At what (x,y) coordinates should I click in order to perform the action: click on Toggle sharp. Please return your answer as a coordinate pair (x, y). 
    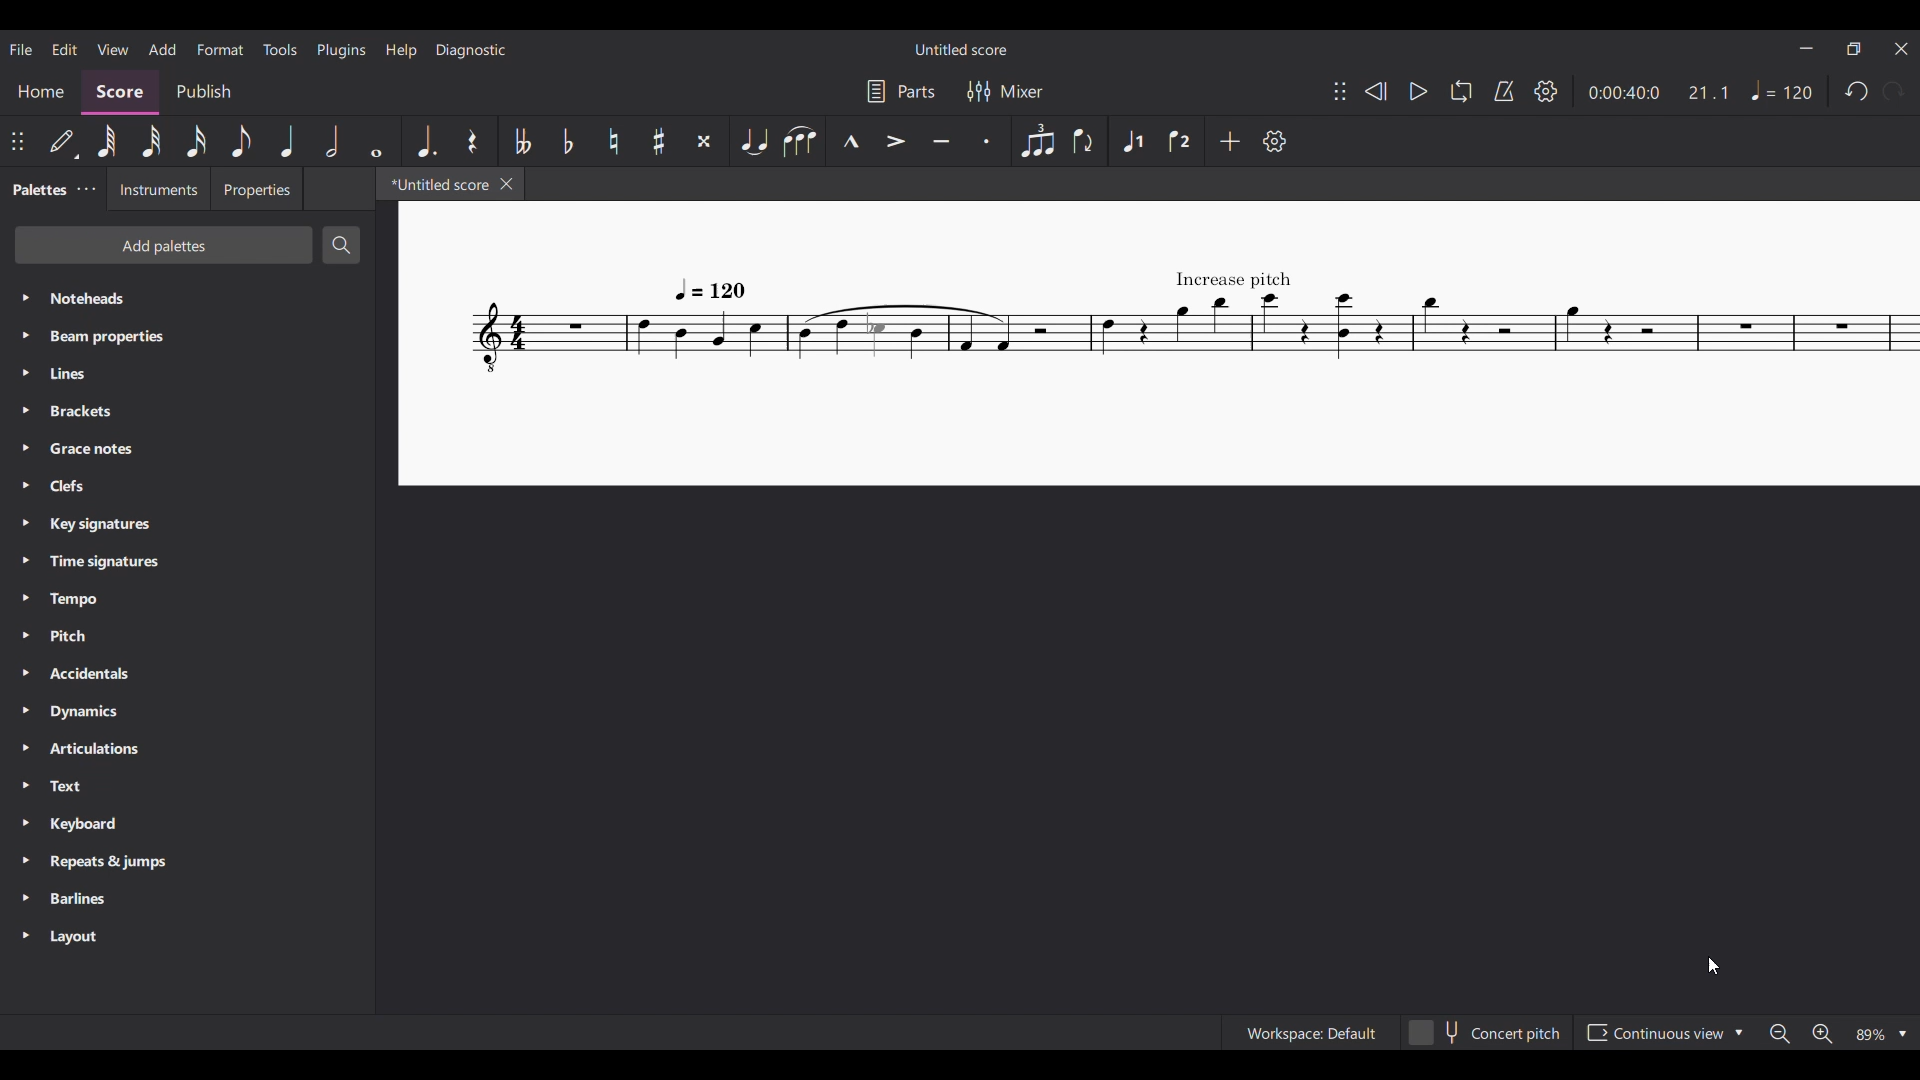
    Looking at the image, I should click on (658, 141).